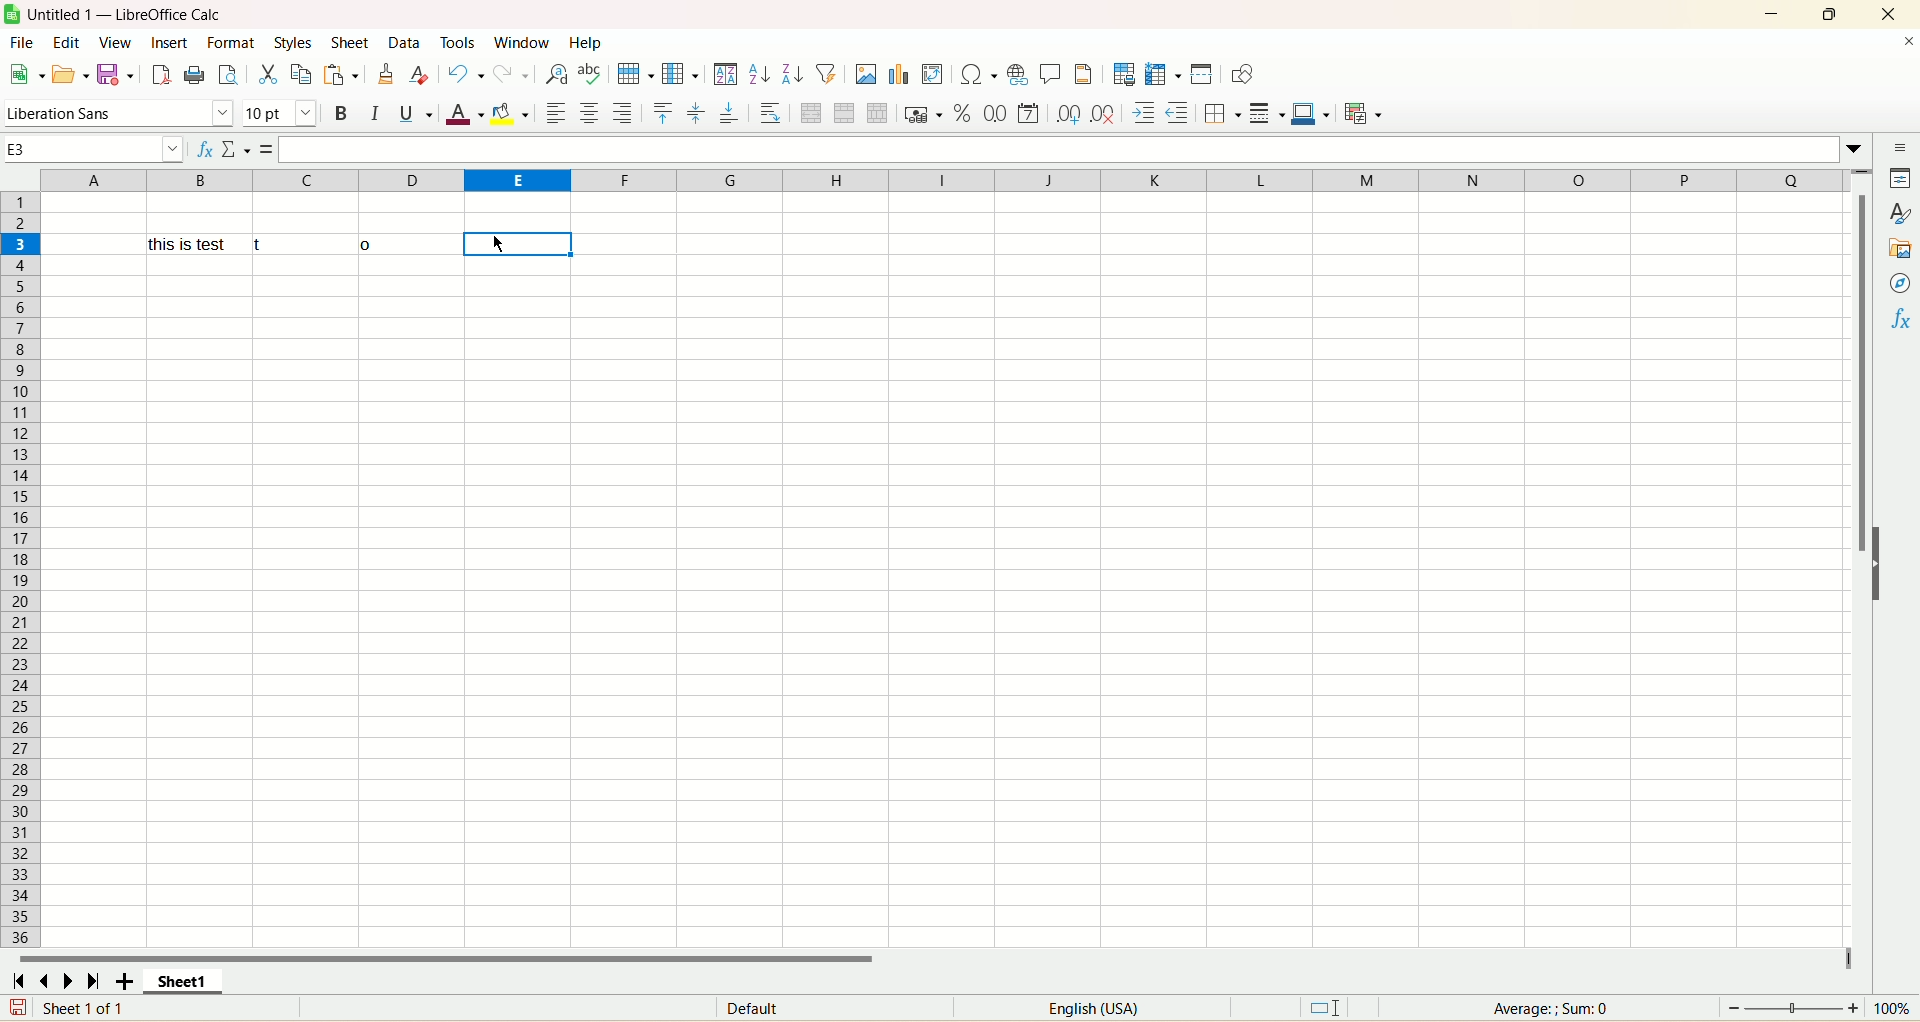 Image resolution: width=1920 pixels, height=1022 pixels. I want to click on tools, so click(458, 41).